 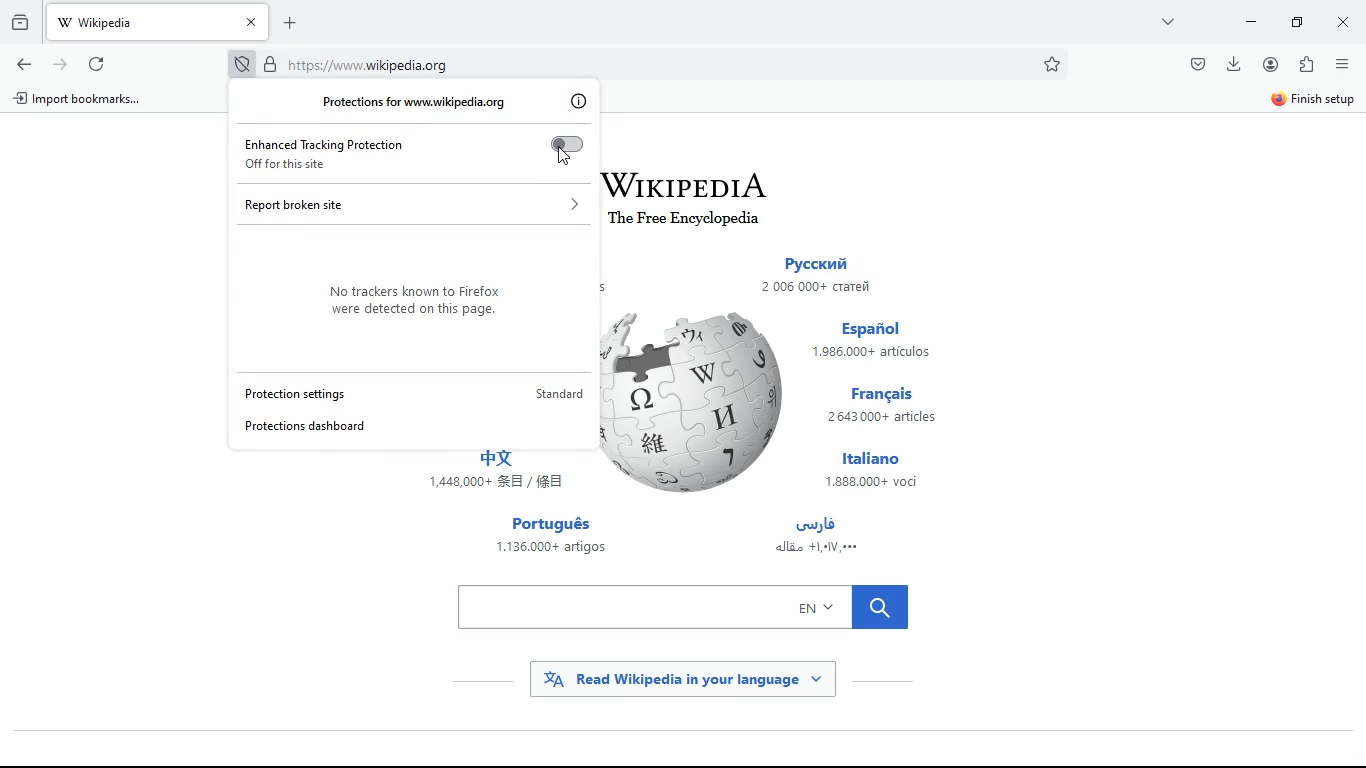 What do you see at coordinates (334, 142) in the screenshot?
I see `enhanced tracking protection` at bounding box center [334, 142].